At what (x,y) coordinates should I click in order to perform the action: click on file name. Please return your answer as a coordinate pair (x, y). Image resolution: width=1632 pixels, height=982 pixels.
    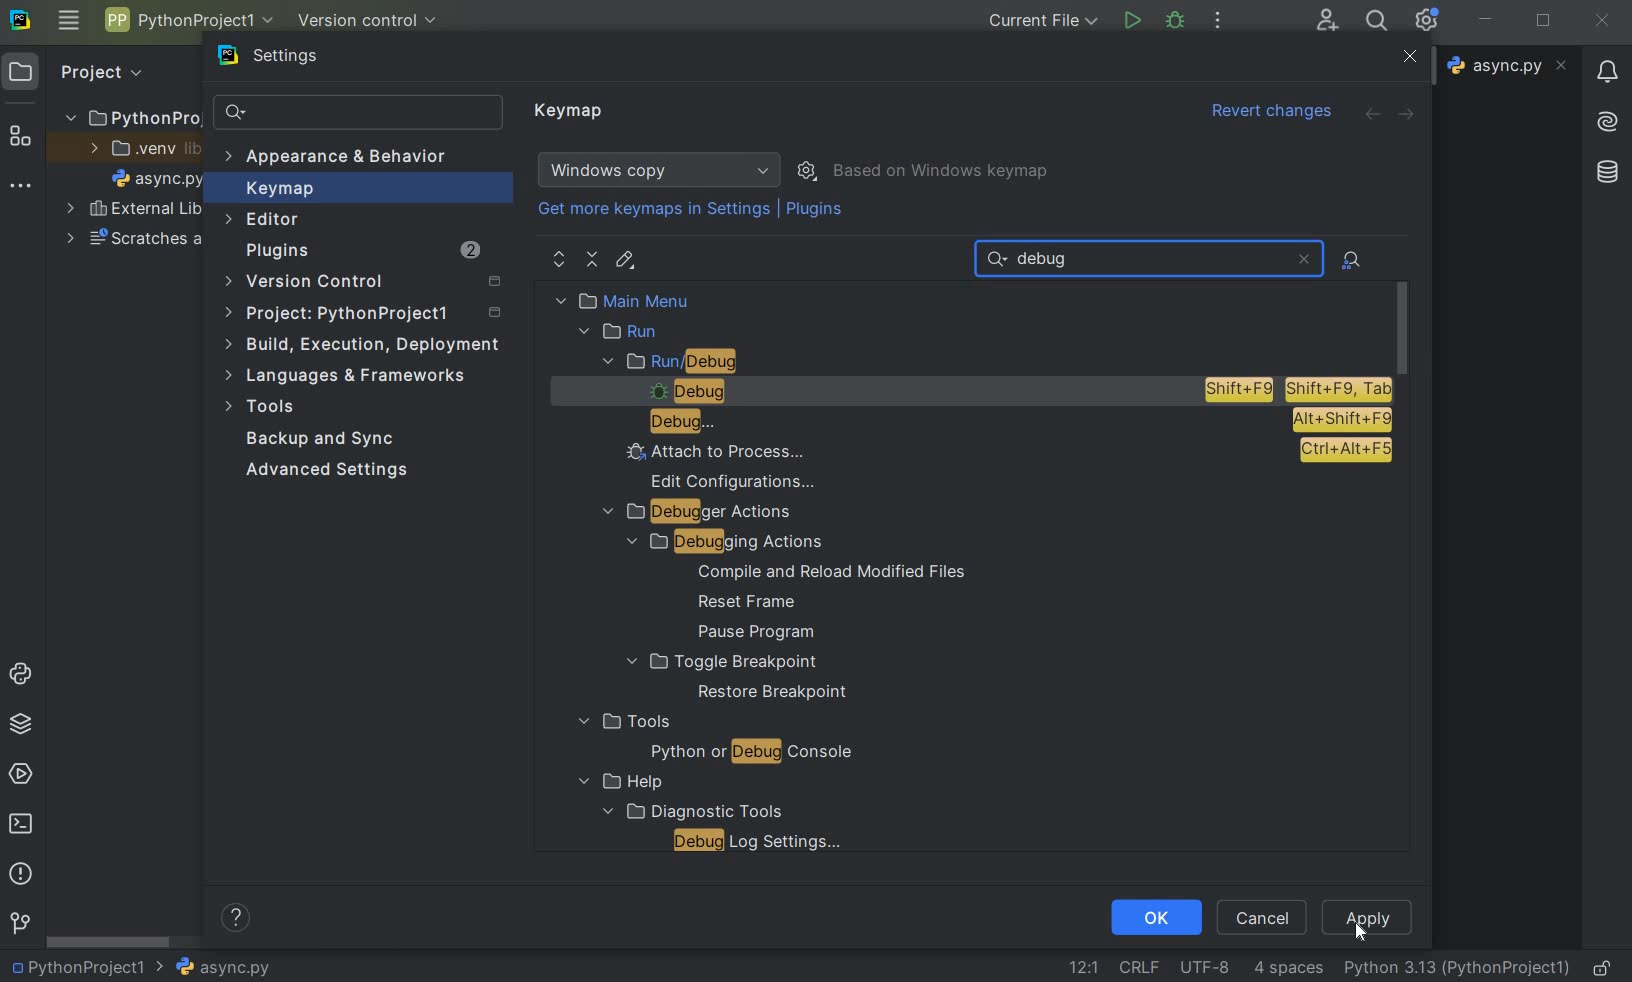
    Looking at the image, I should click on (213, 967).